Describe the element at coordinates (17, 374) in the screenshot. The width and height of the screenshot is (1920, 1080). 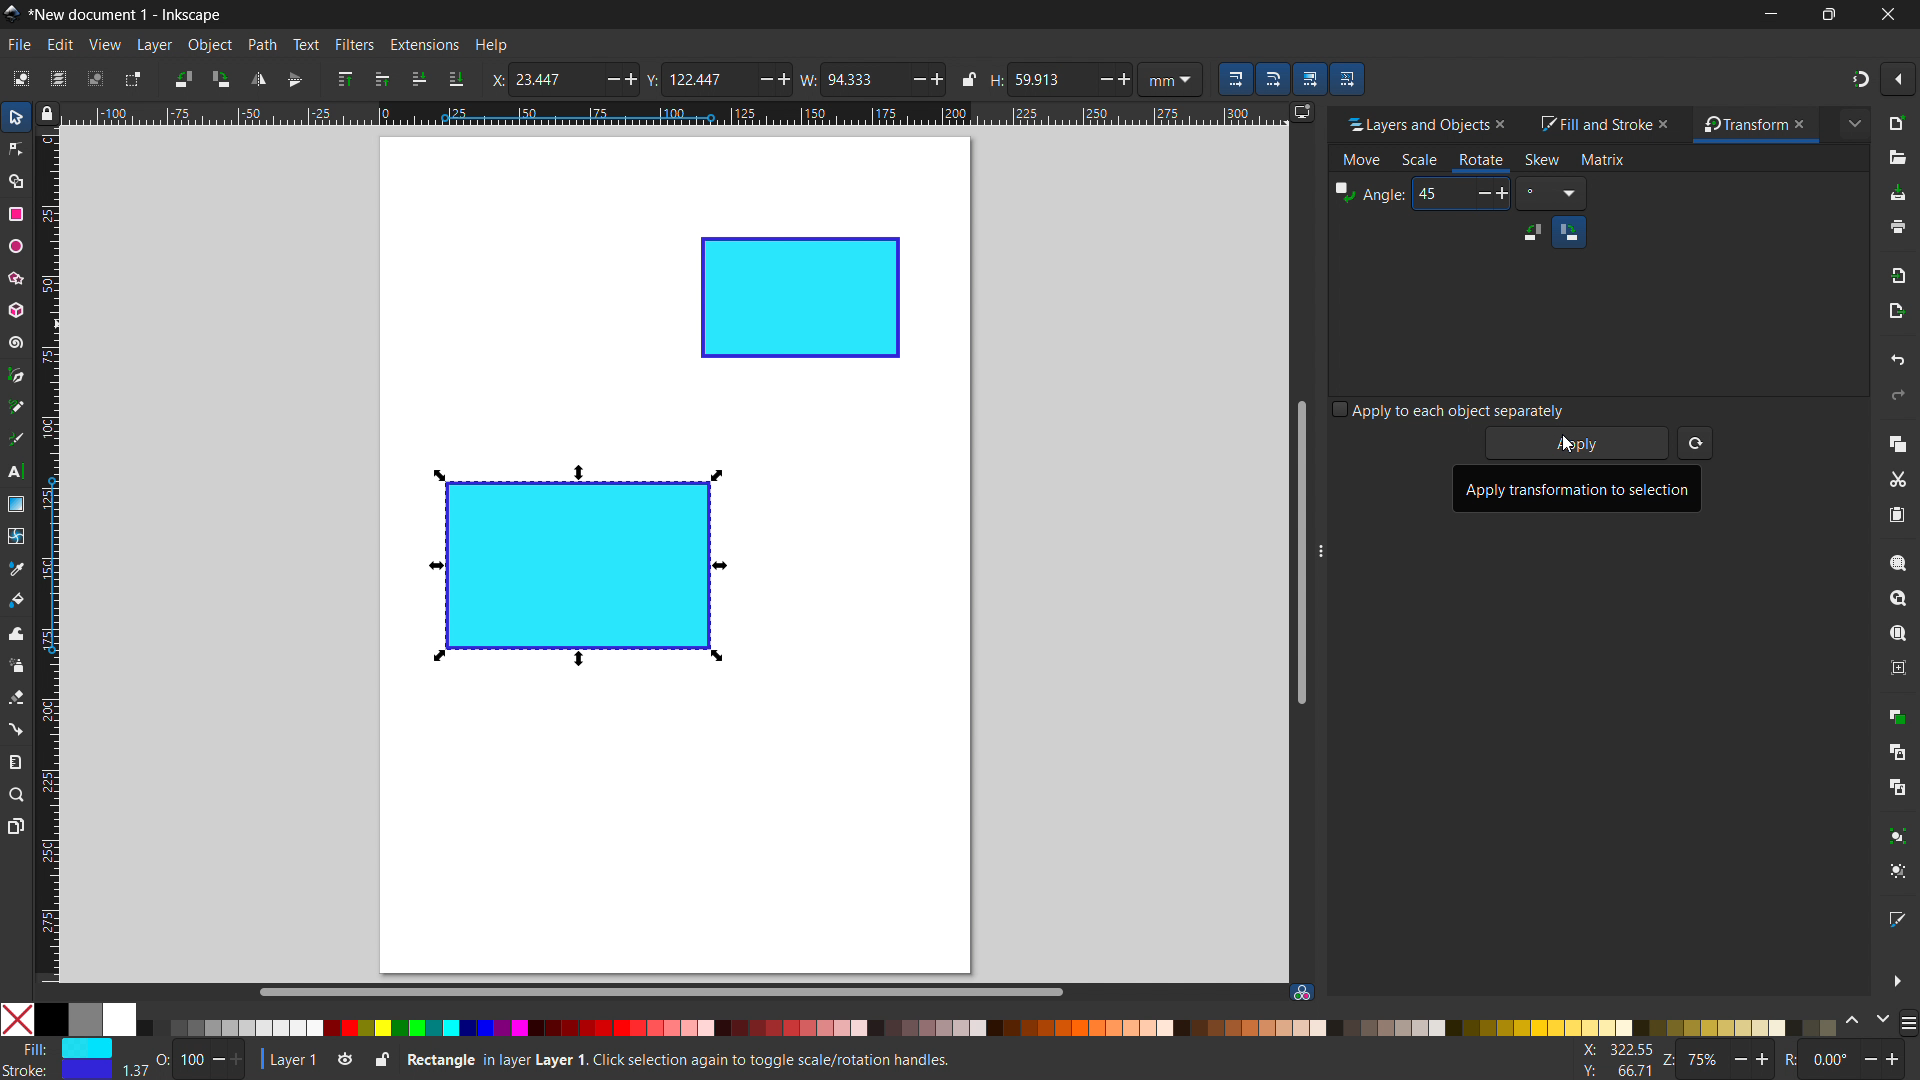
I see `pen tool` at that location.